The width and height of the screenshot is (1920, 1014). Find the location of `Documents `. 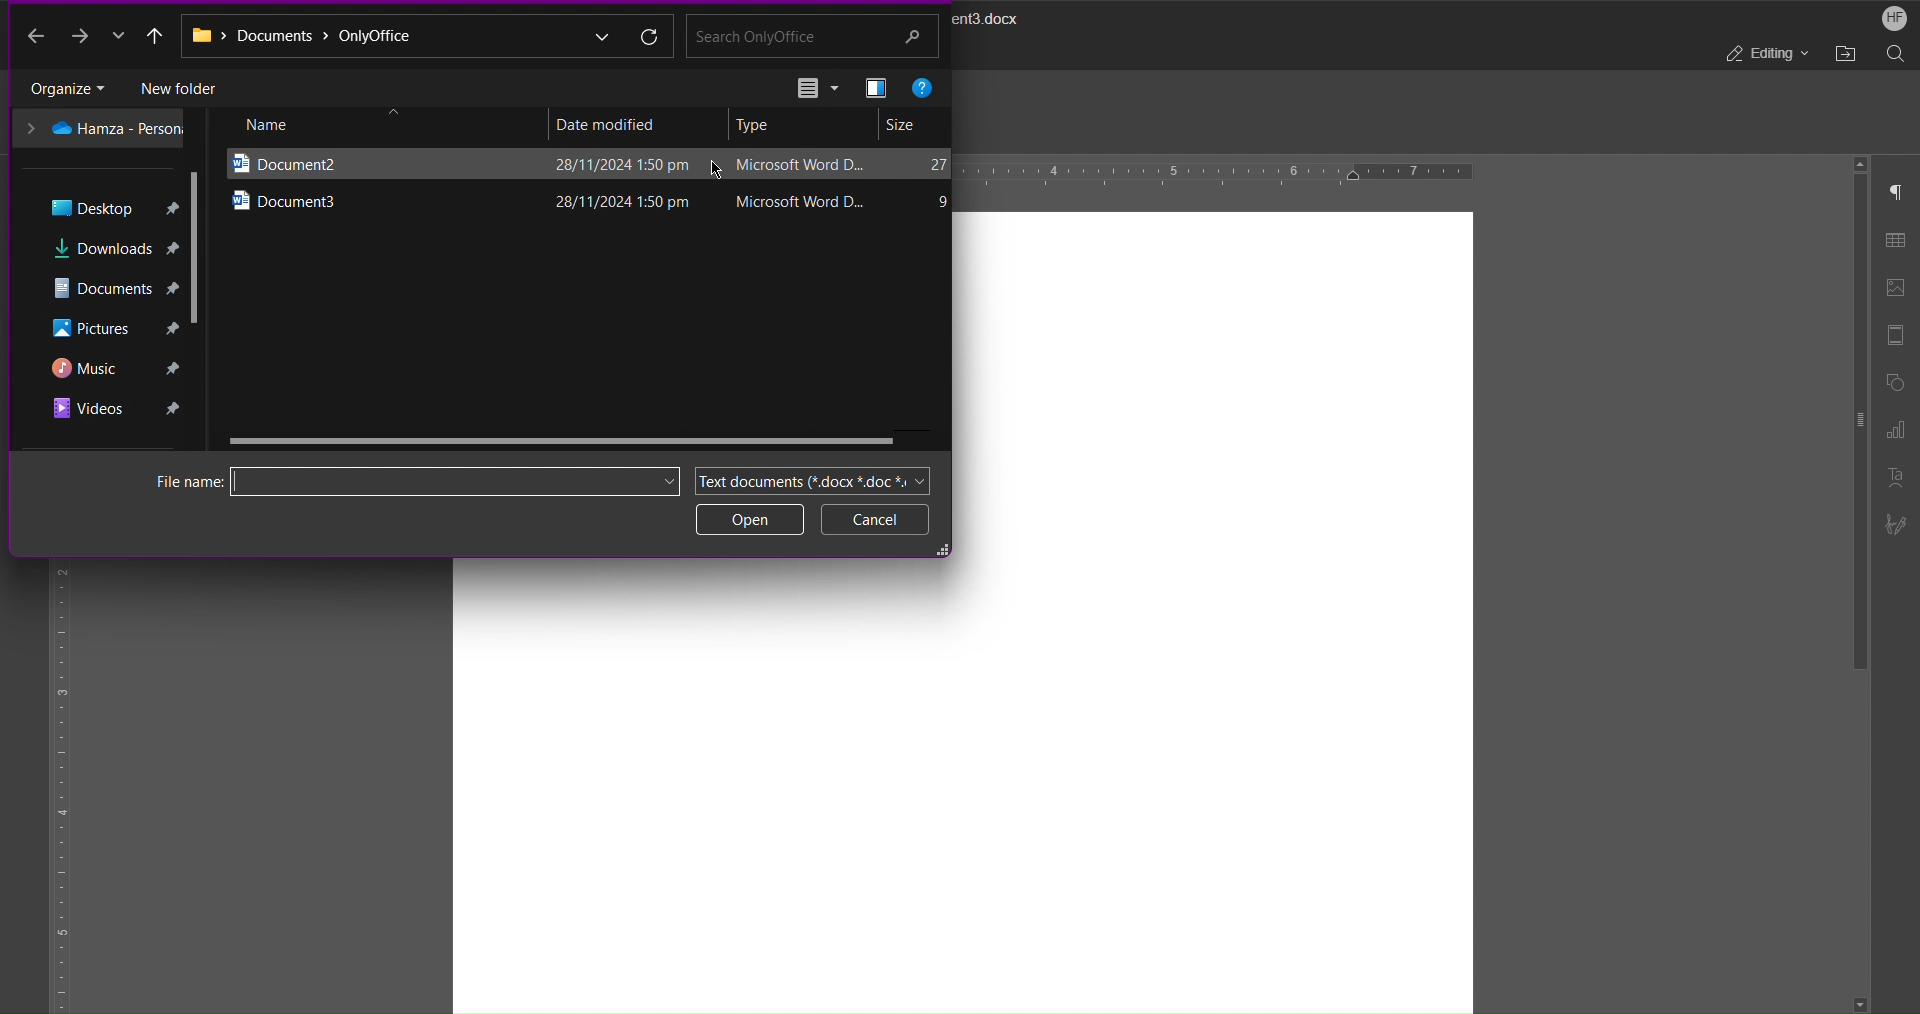

Documents  is located at coordinates (281, 39).